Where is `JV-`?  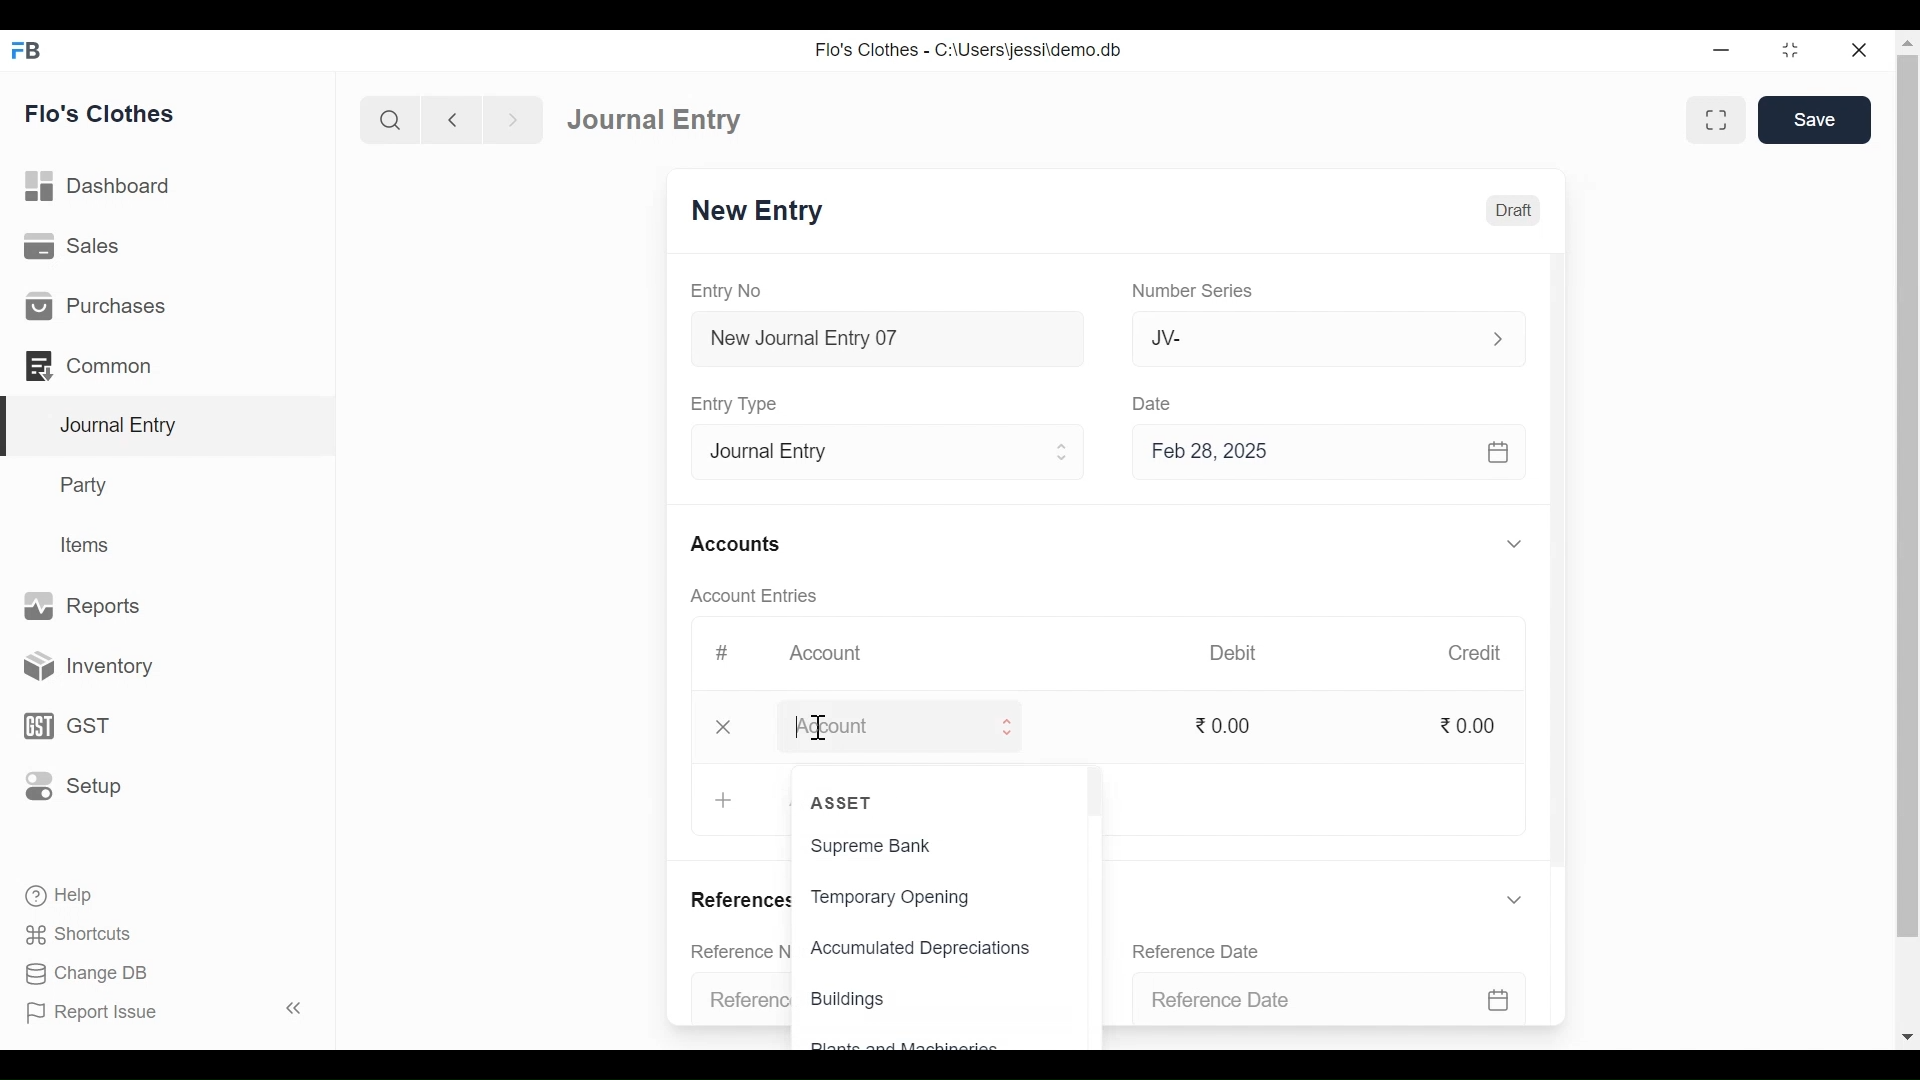 JV- is located at coordinates (1306, 339).